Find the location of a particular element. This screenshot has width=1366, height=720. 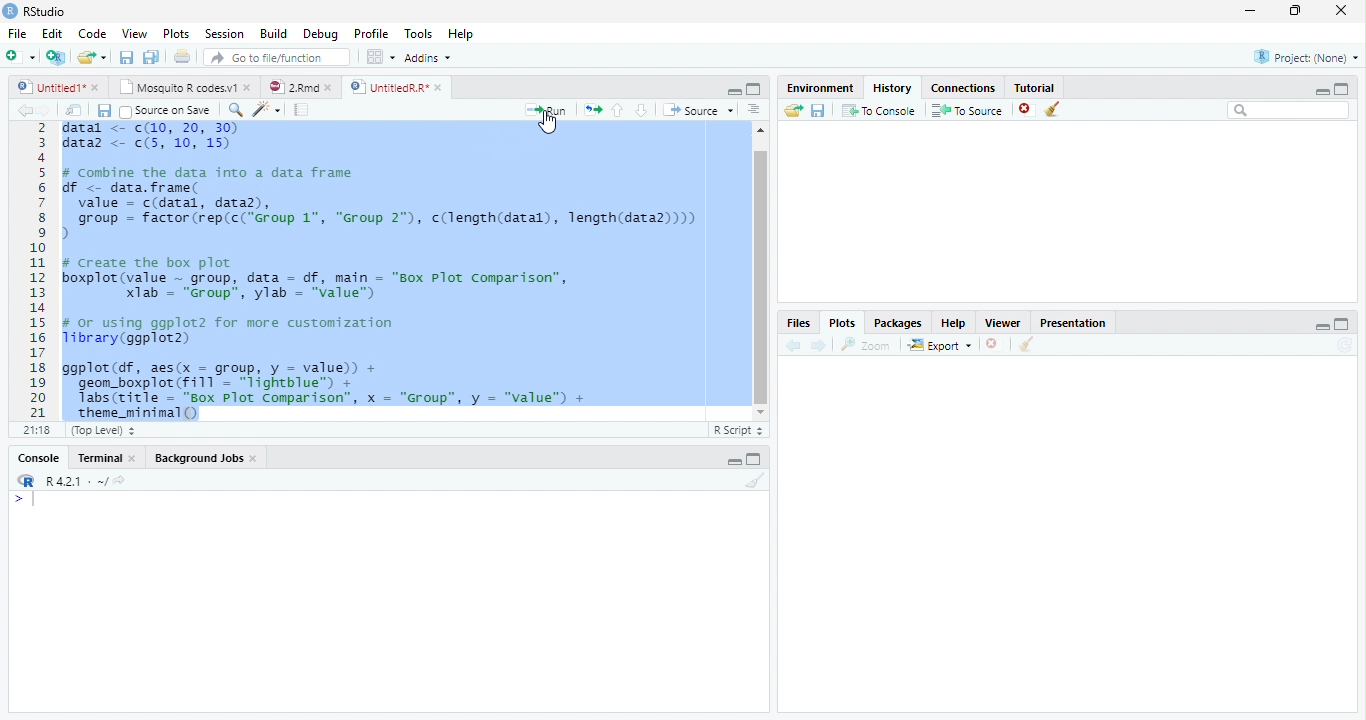

Clear console is located at coordinates (756, 480).